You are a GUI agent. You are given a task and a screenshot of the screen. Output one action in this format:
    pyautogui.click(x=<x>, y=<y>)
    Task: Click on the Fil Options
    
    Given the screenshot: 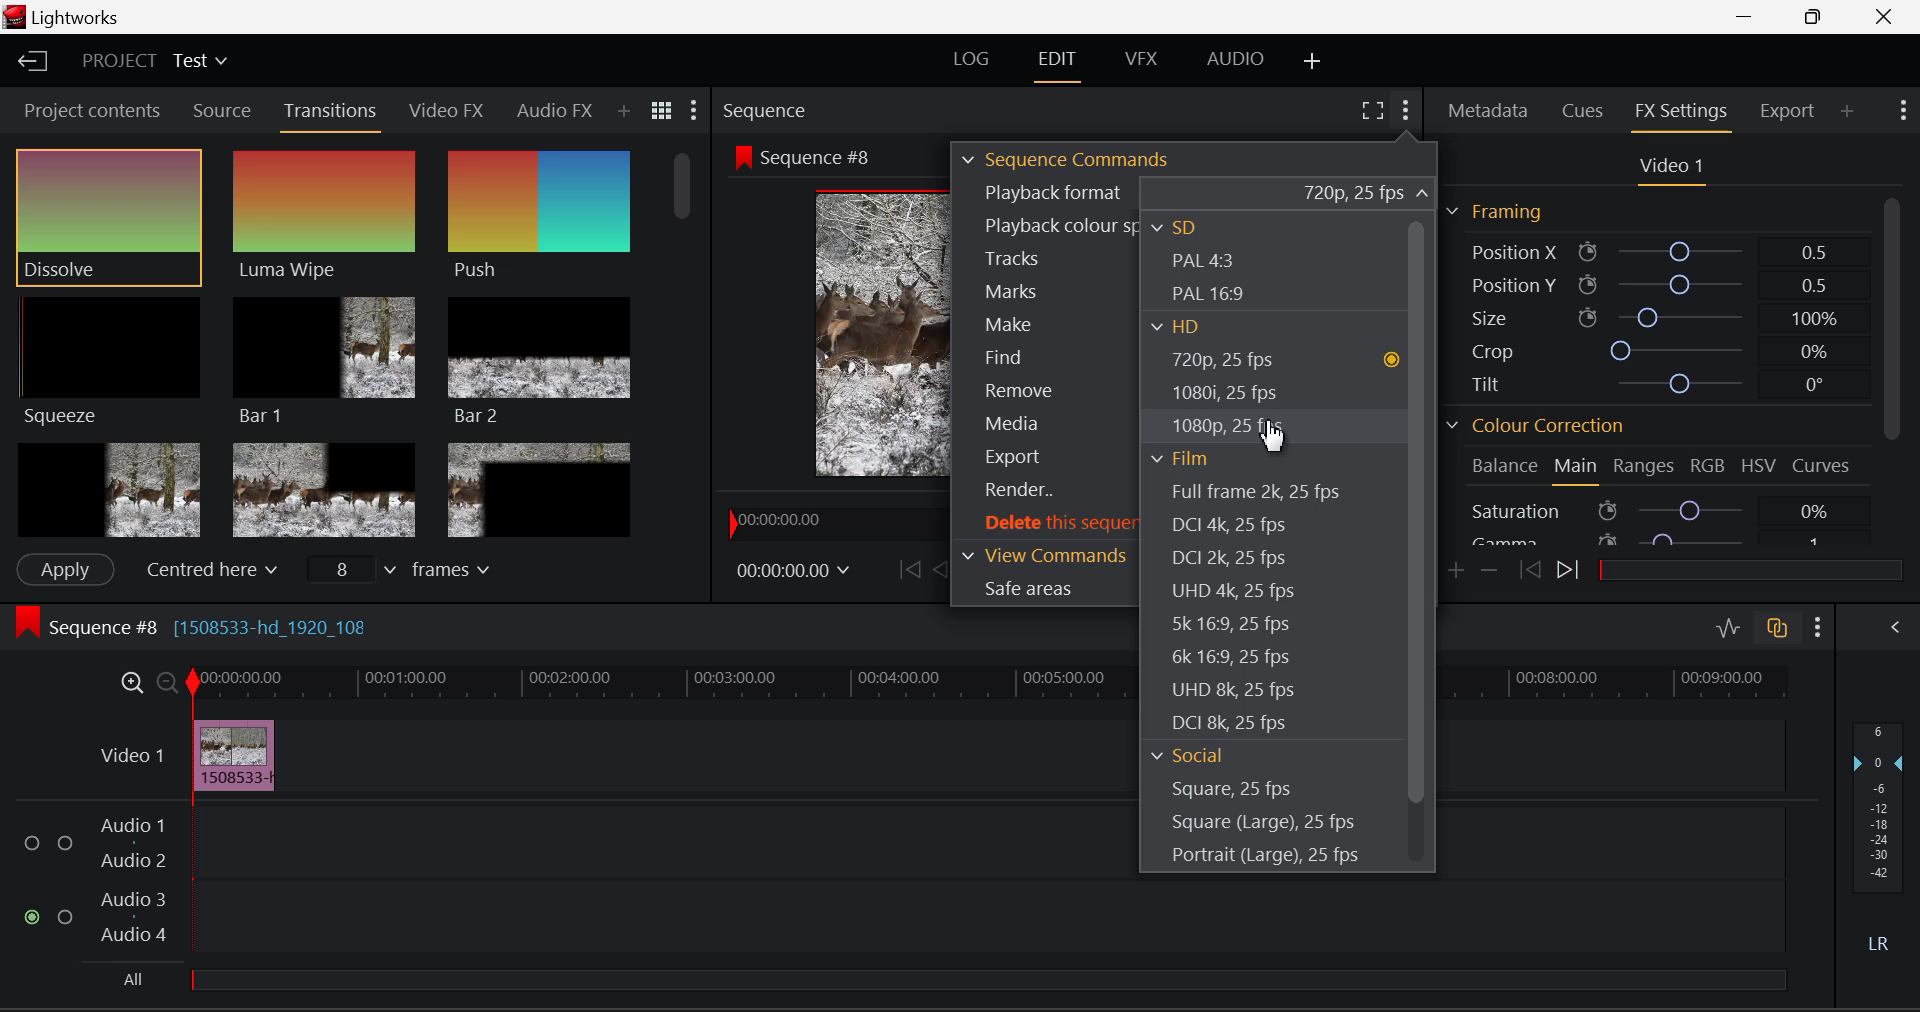 What is the action you would take?
    pyautogui.click(x=1190, y=453)
    